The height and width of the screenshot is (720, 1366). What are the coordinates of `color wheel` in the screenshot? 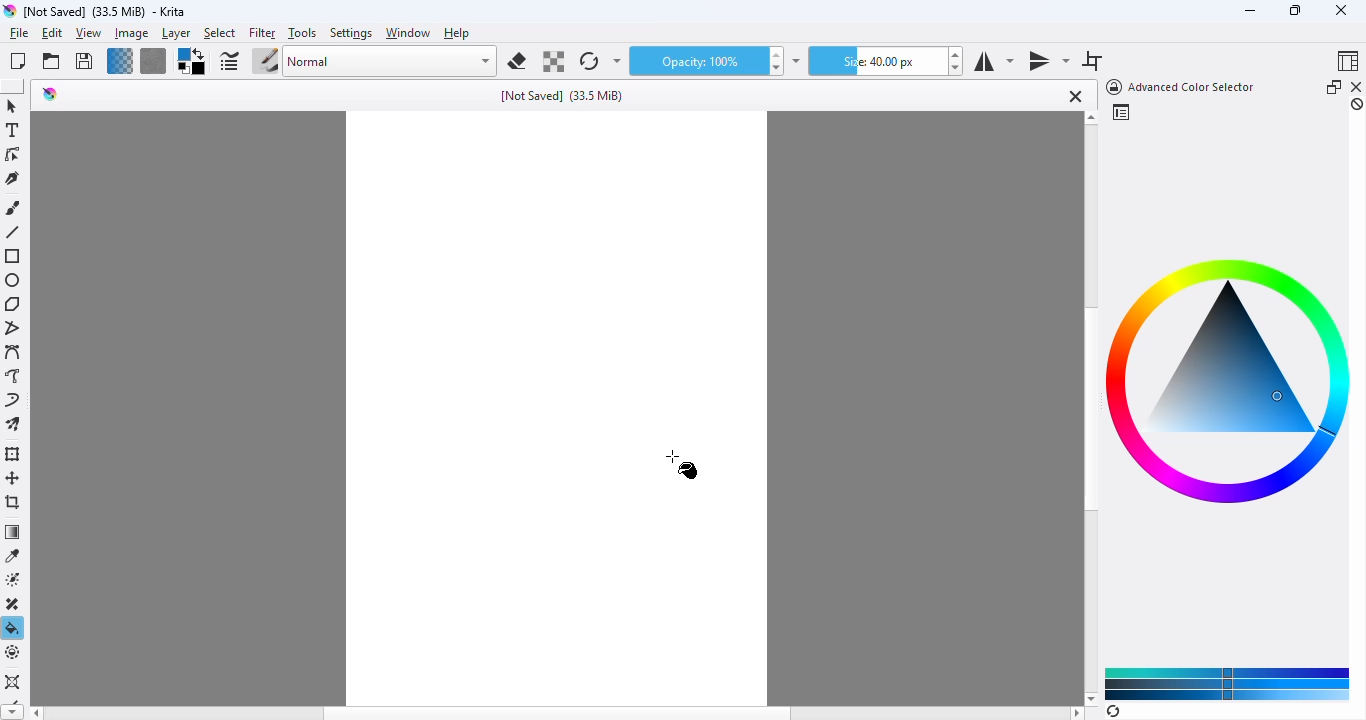 It's located at (1230, 379).